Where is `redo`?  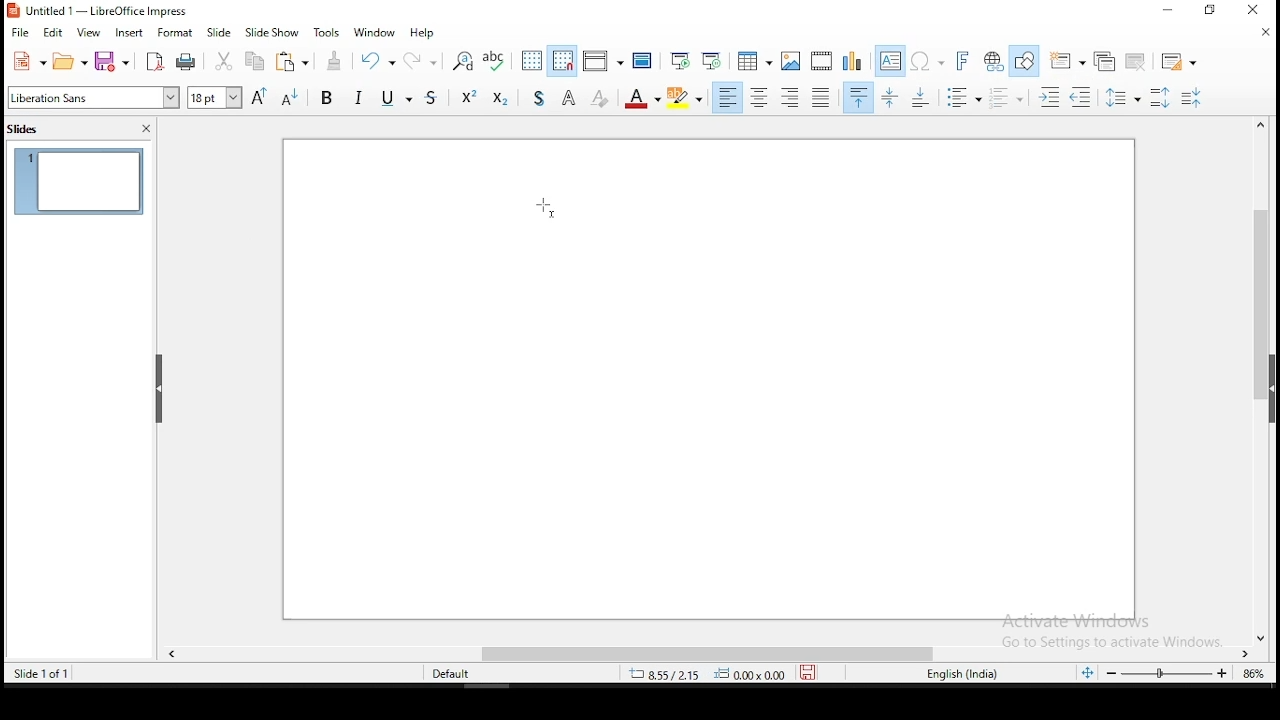
redo is located at coordinates (423, 59).